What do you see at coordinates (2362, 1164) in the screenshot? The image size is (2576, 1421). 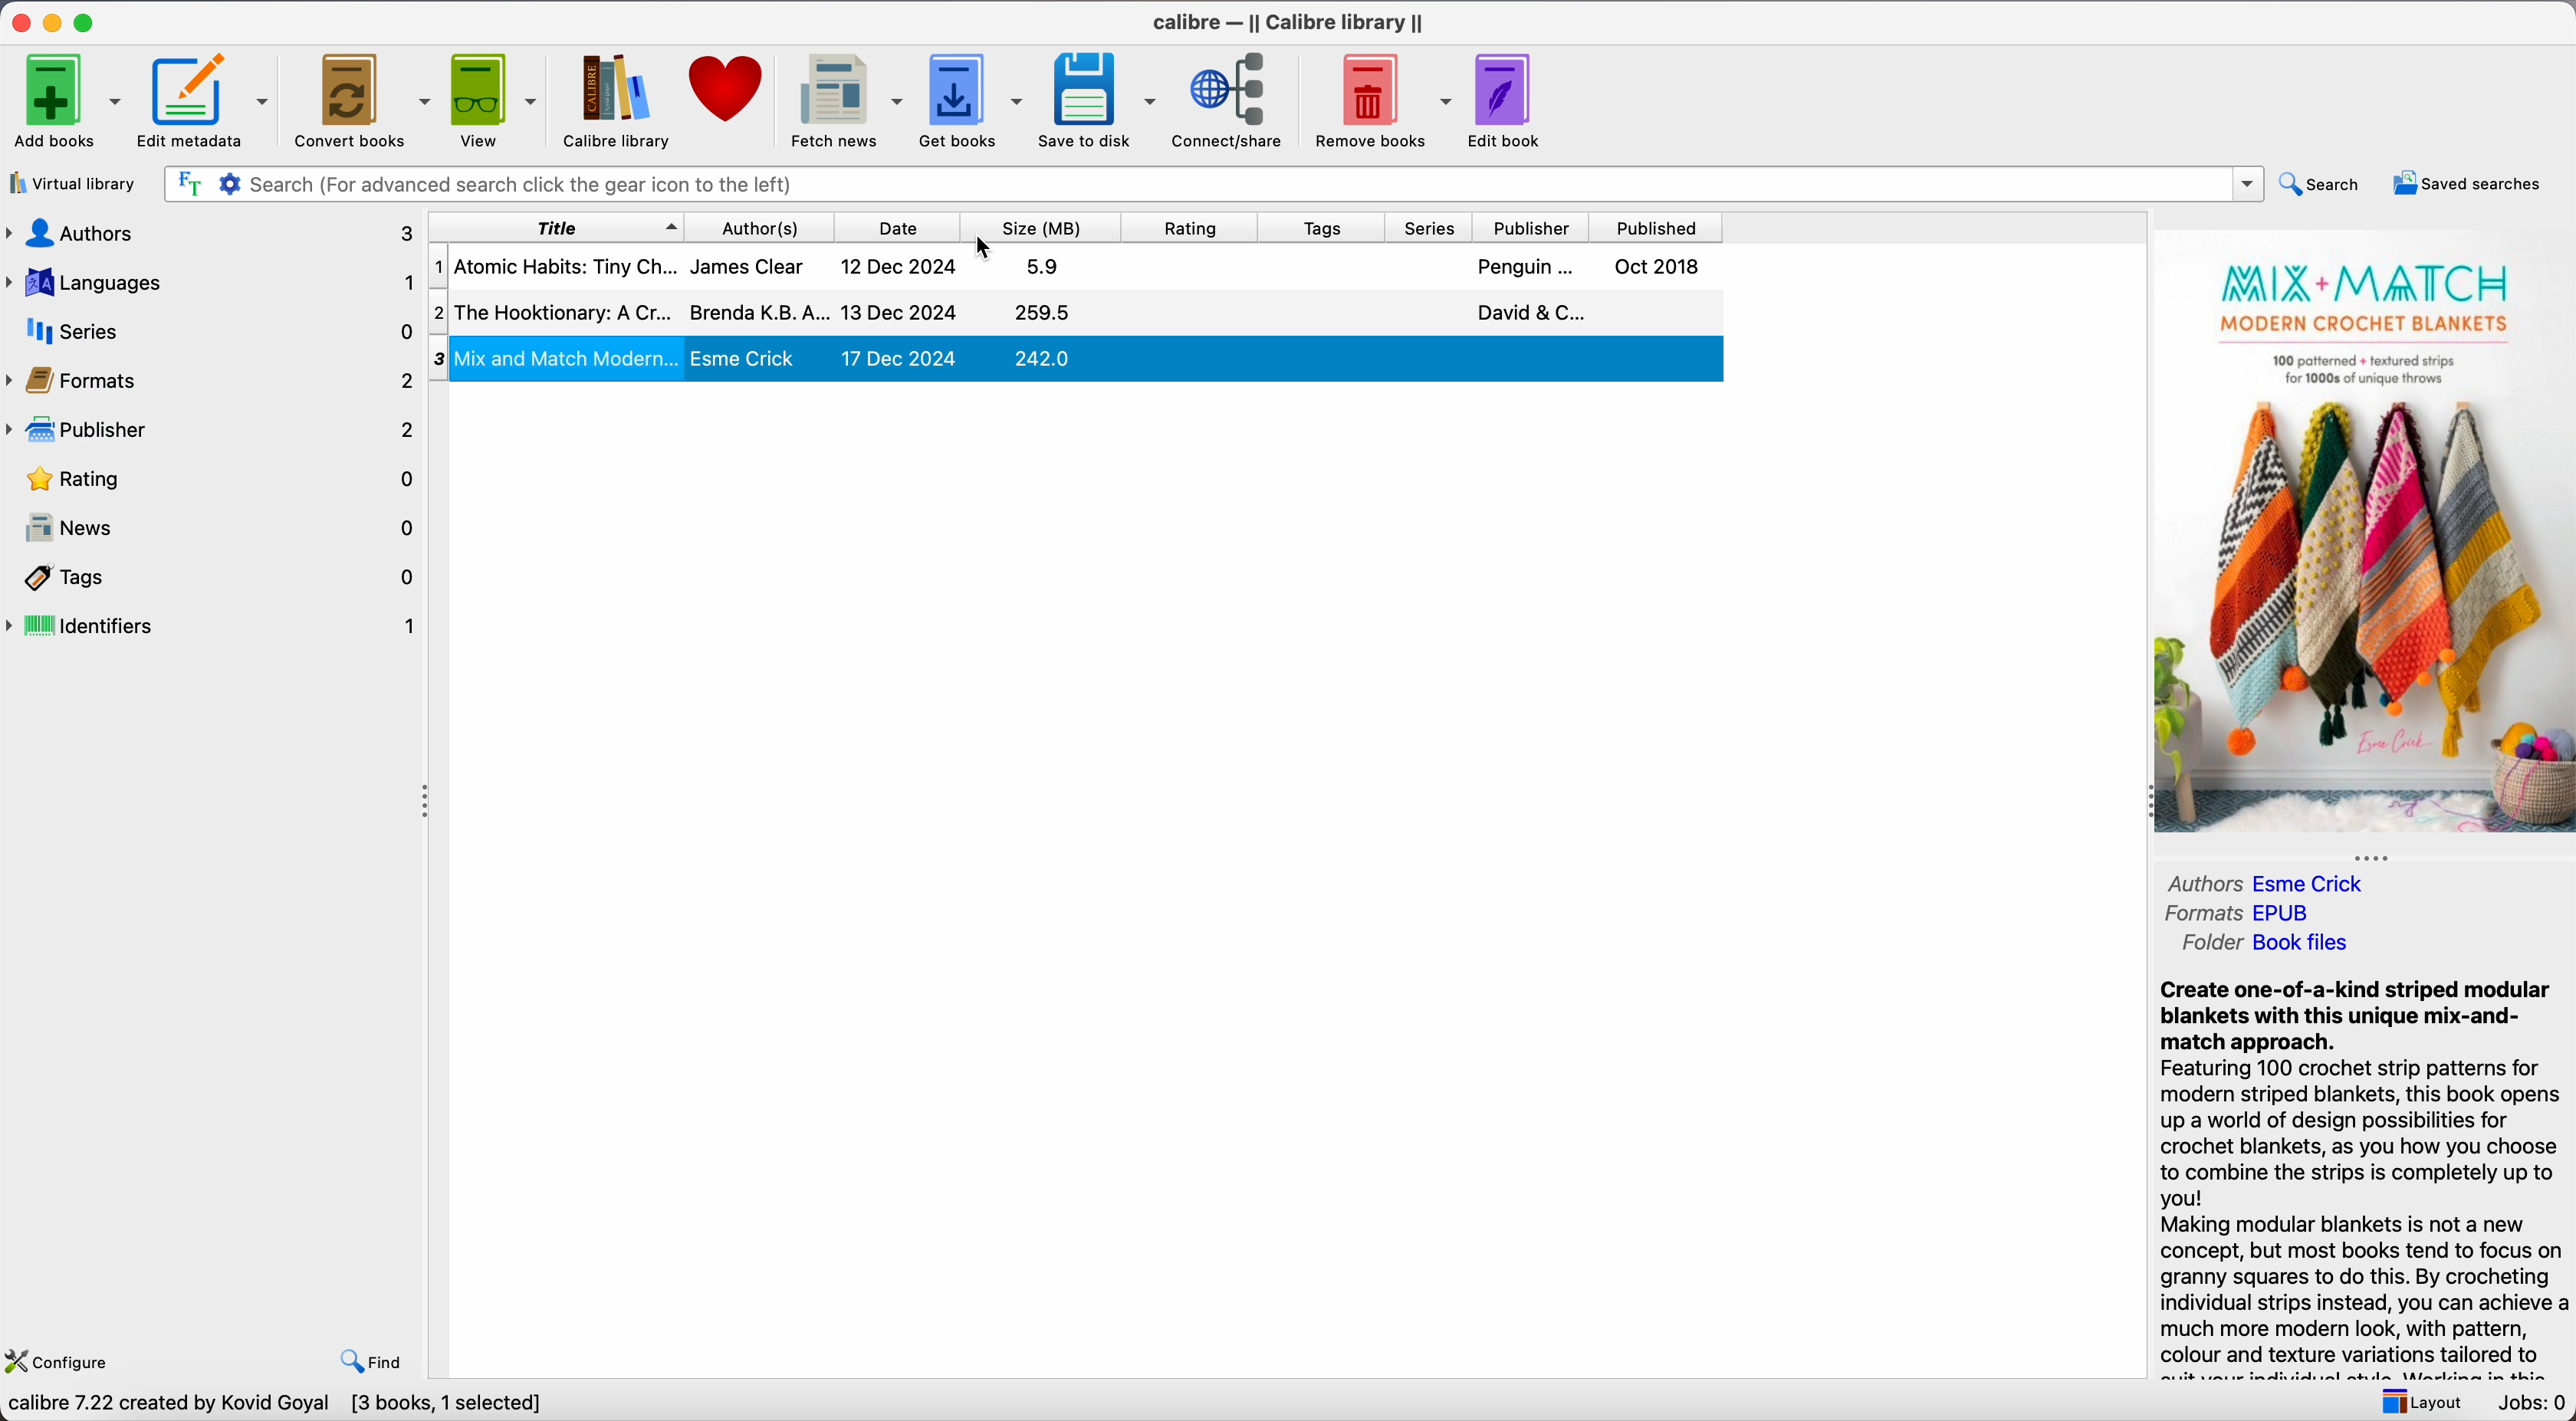 I see `synopsis` at bounding box center [2362, 1164].